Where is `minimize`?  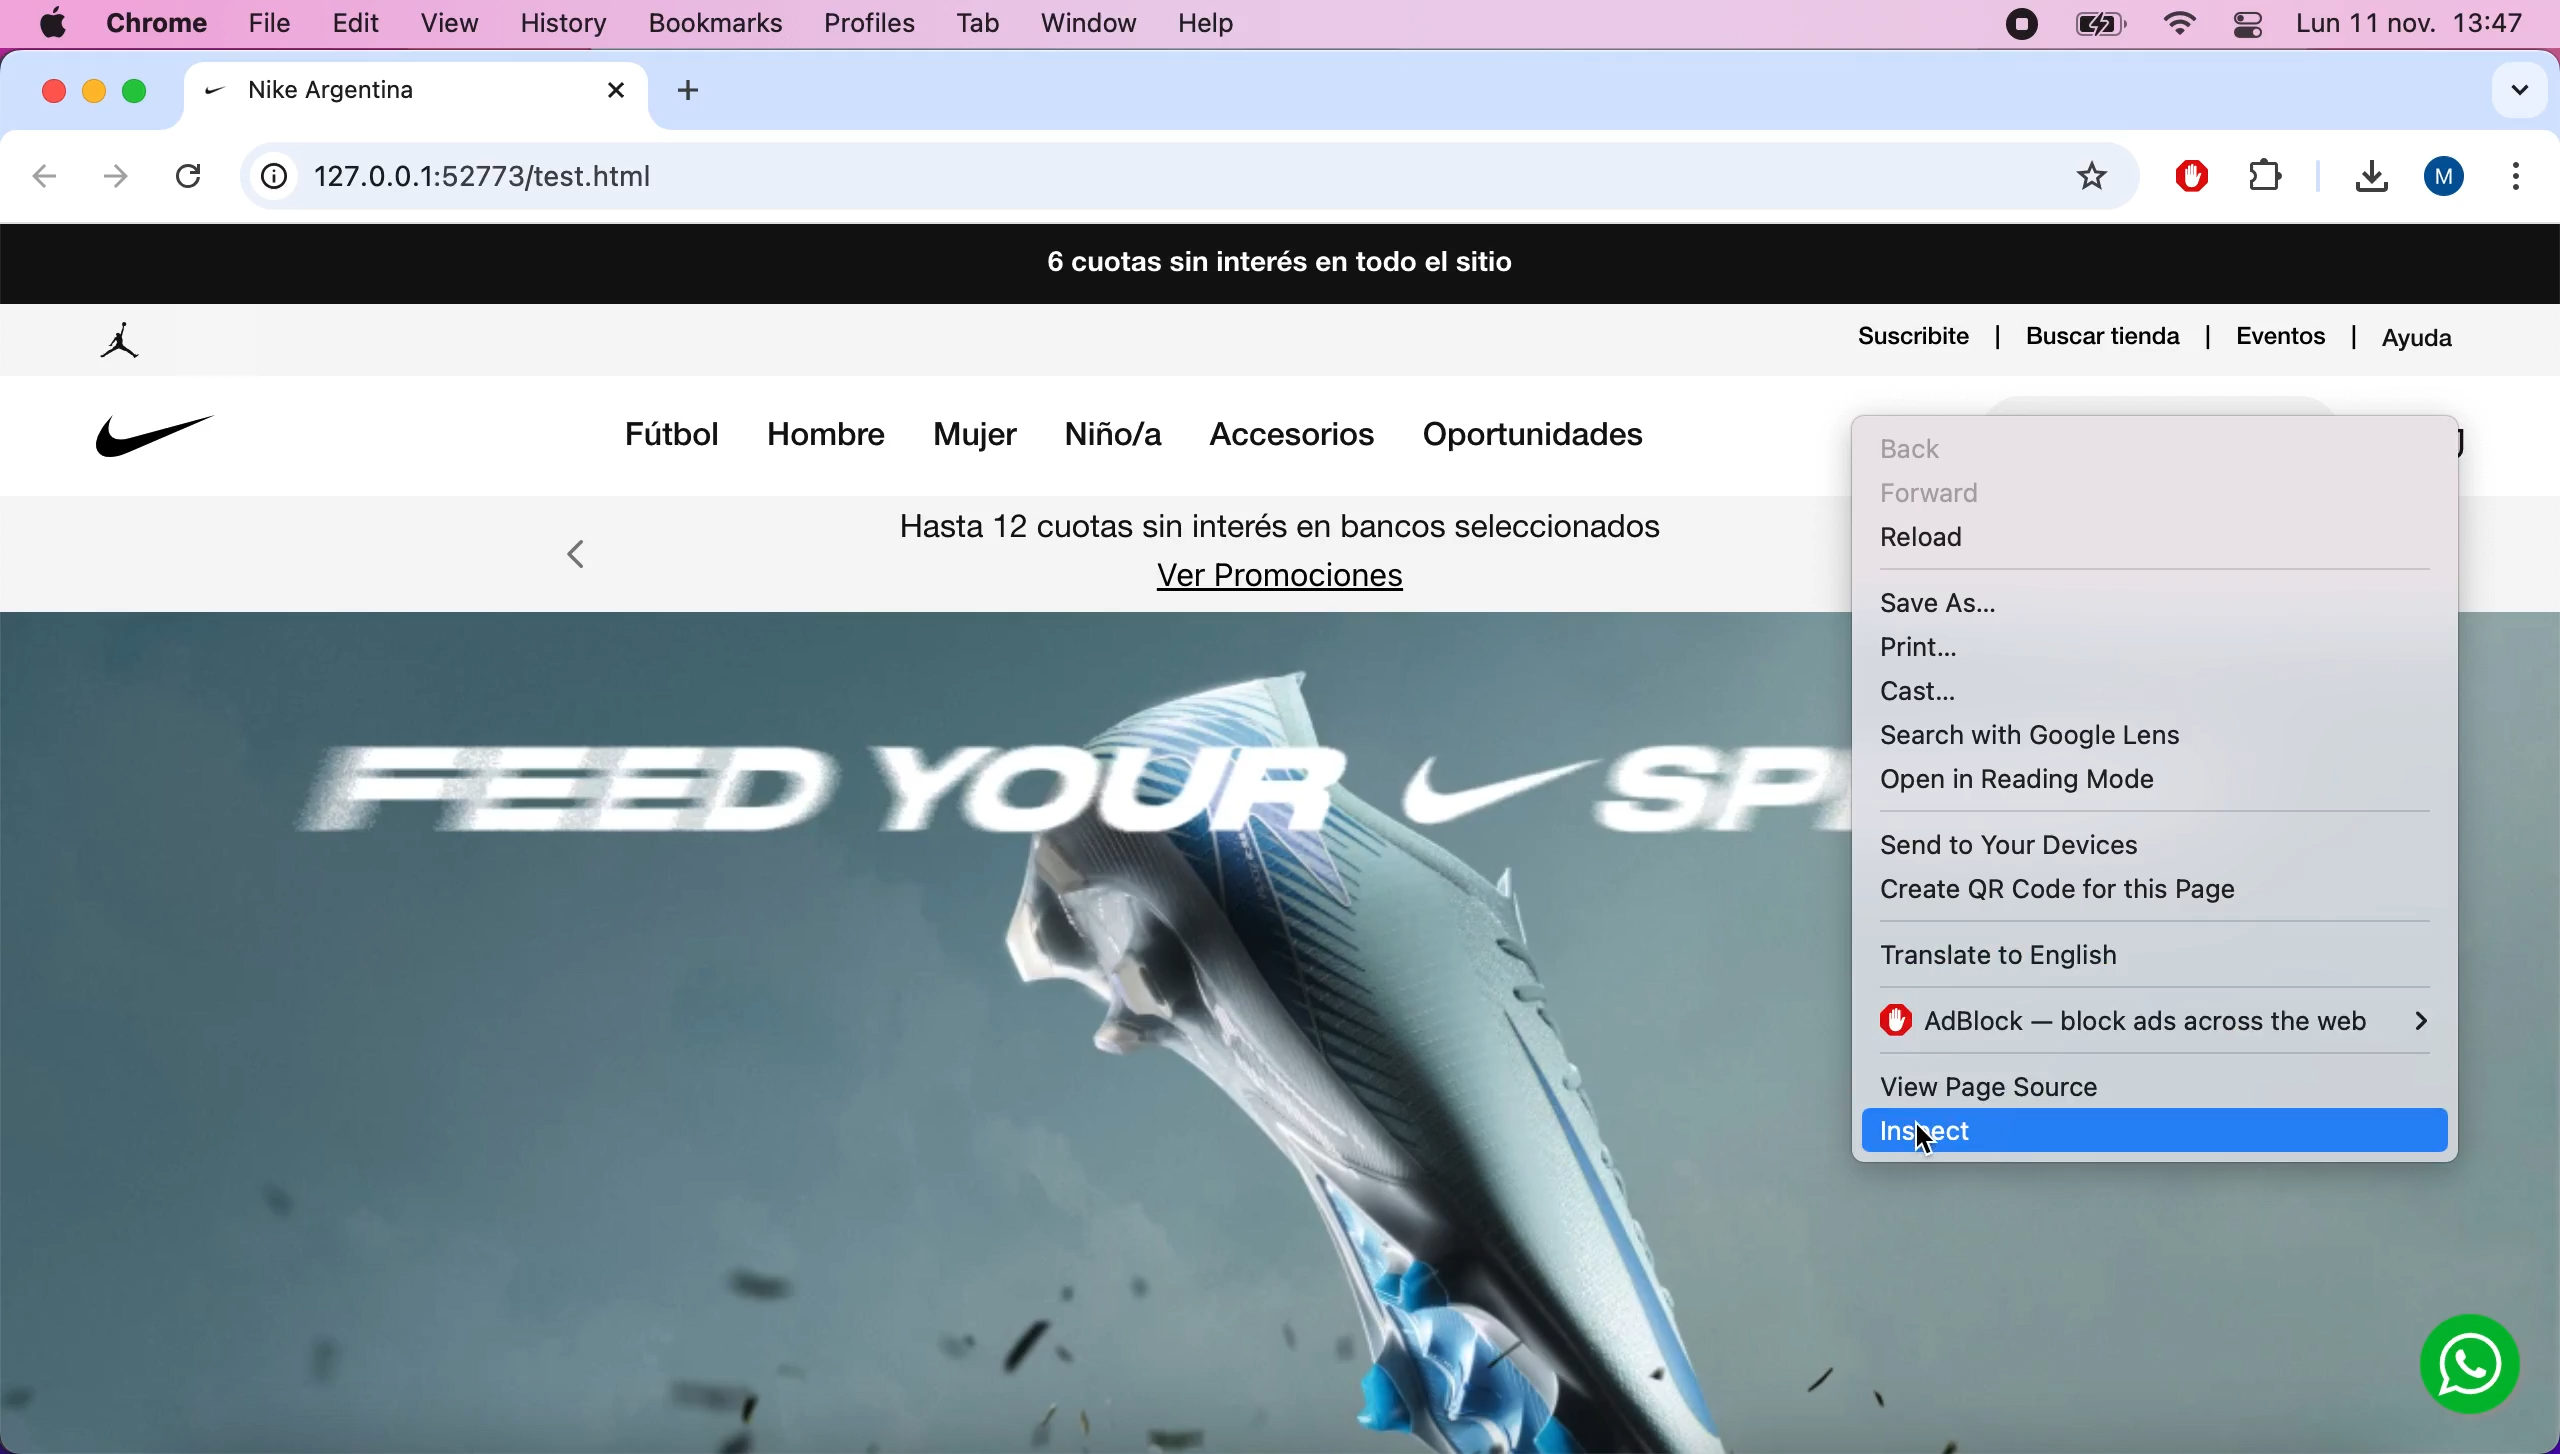
minimize is located at coordinates (96, 93).